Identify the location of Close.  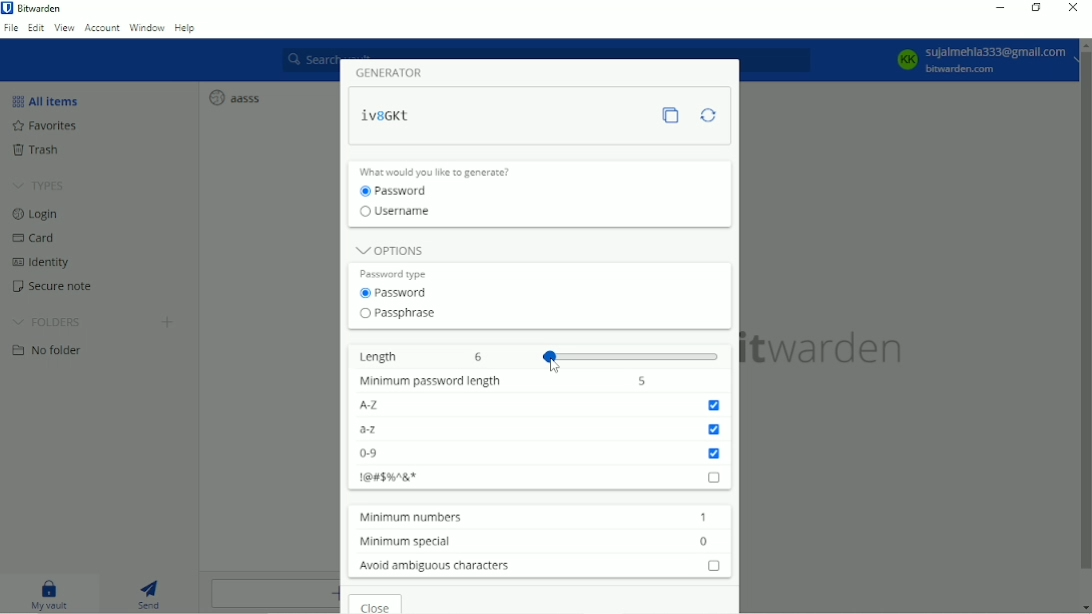
(378, 604).